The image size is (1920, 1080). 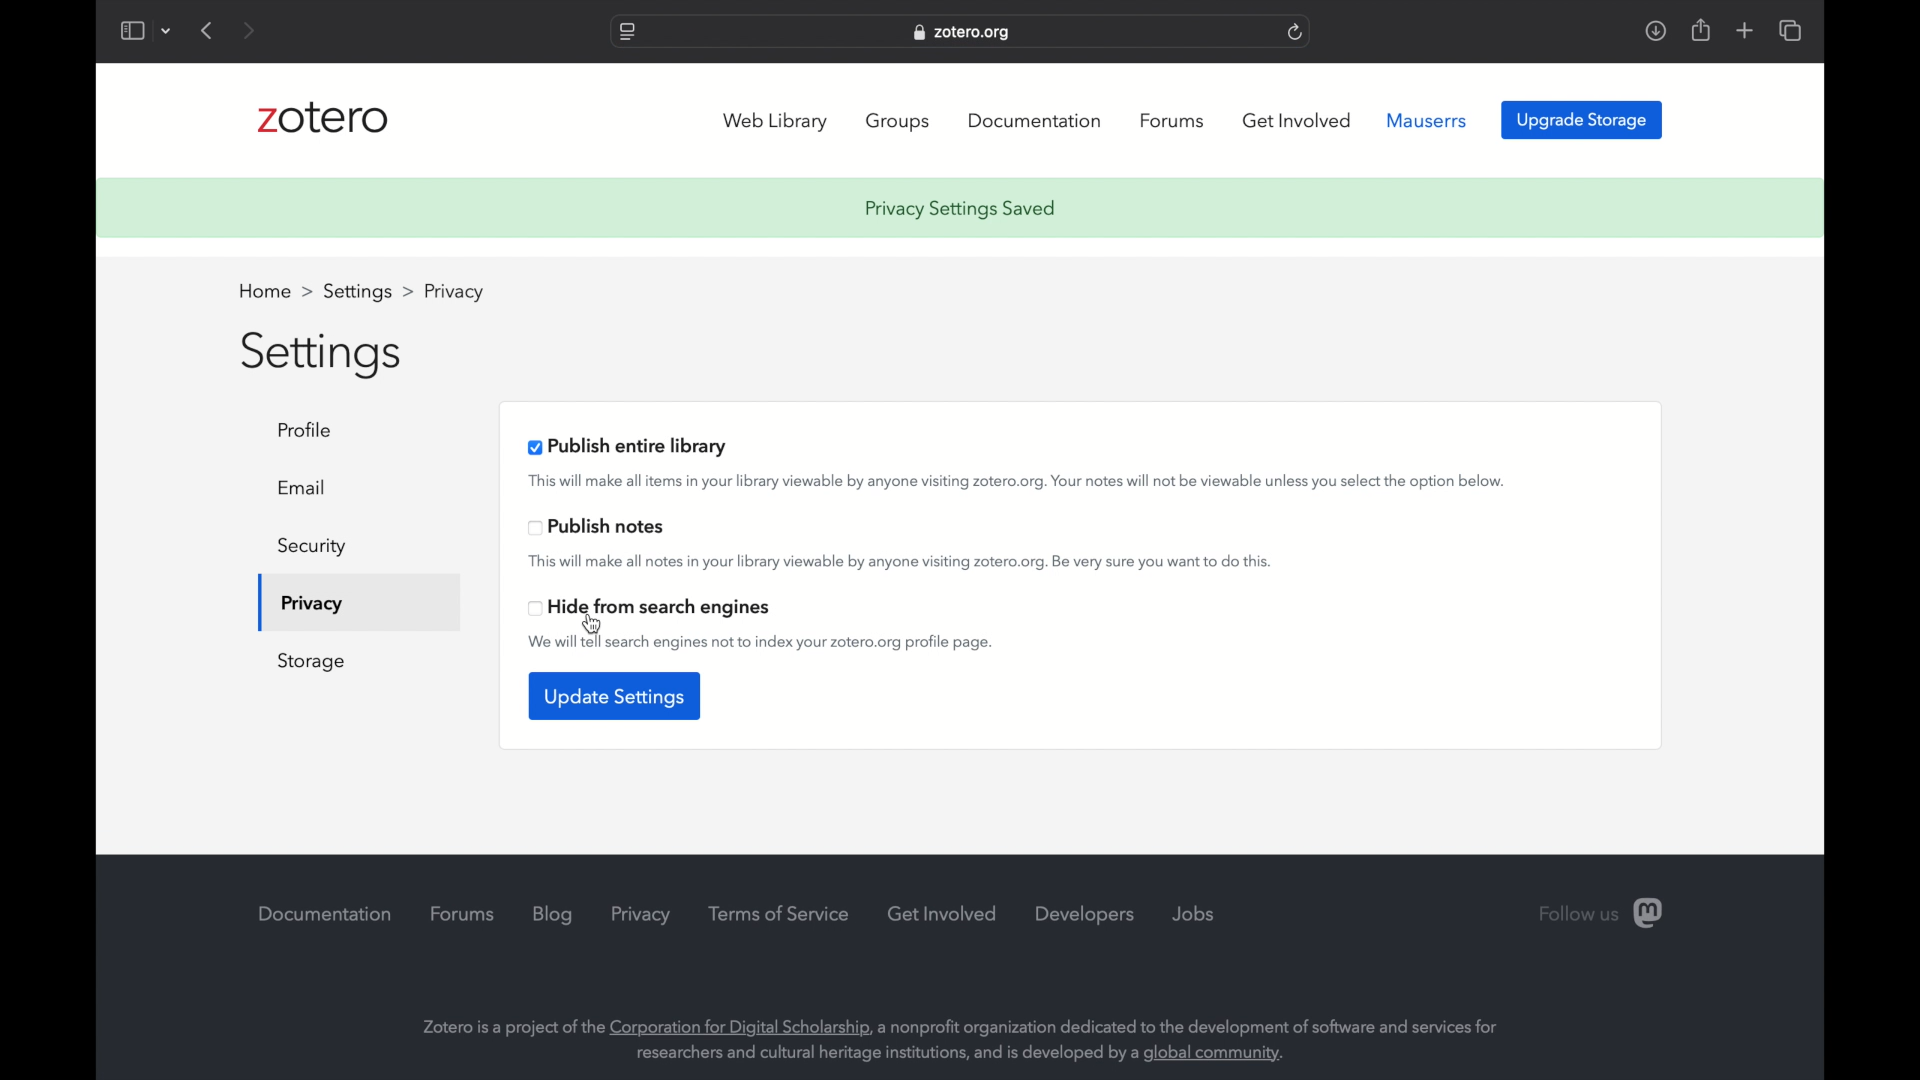 I want to click on web library, so click(x=776, y=121).